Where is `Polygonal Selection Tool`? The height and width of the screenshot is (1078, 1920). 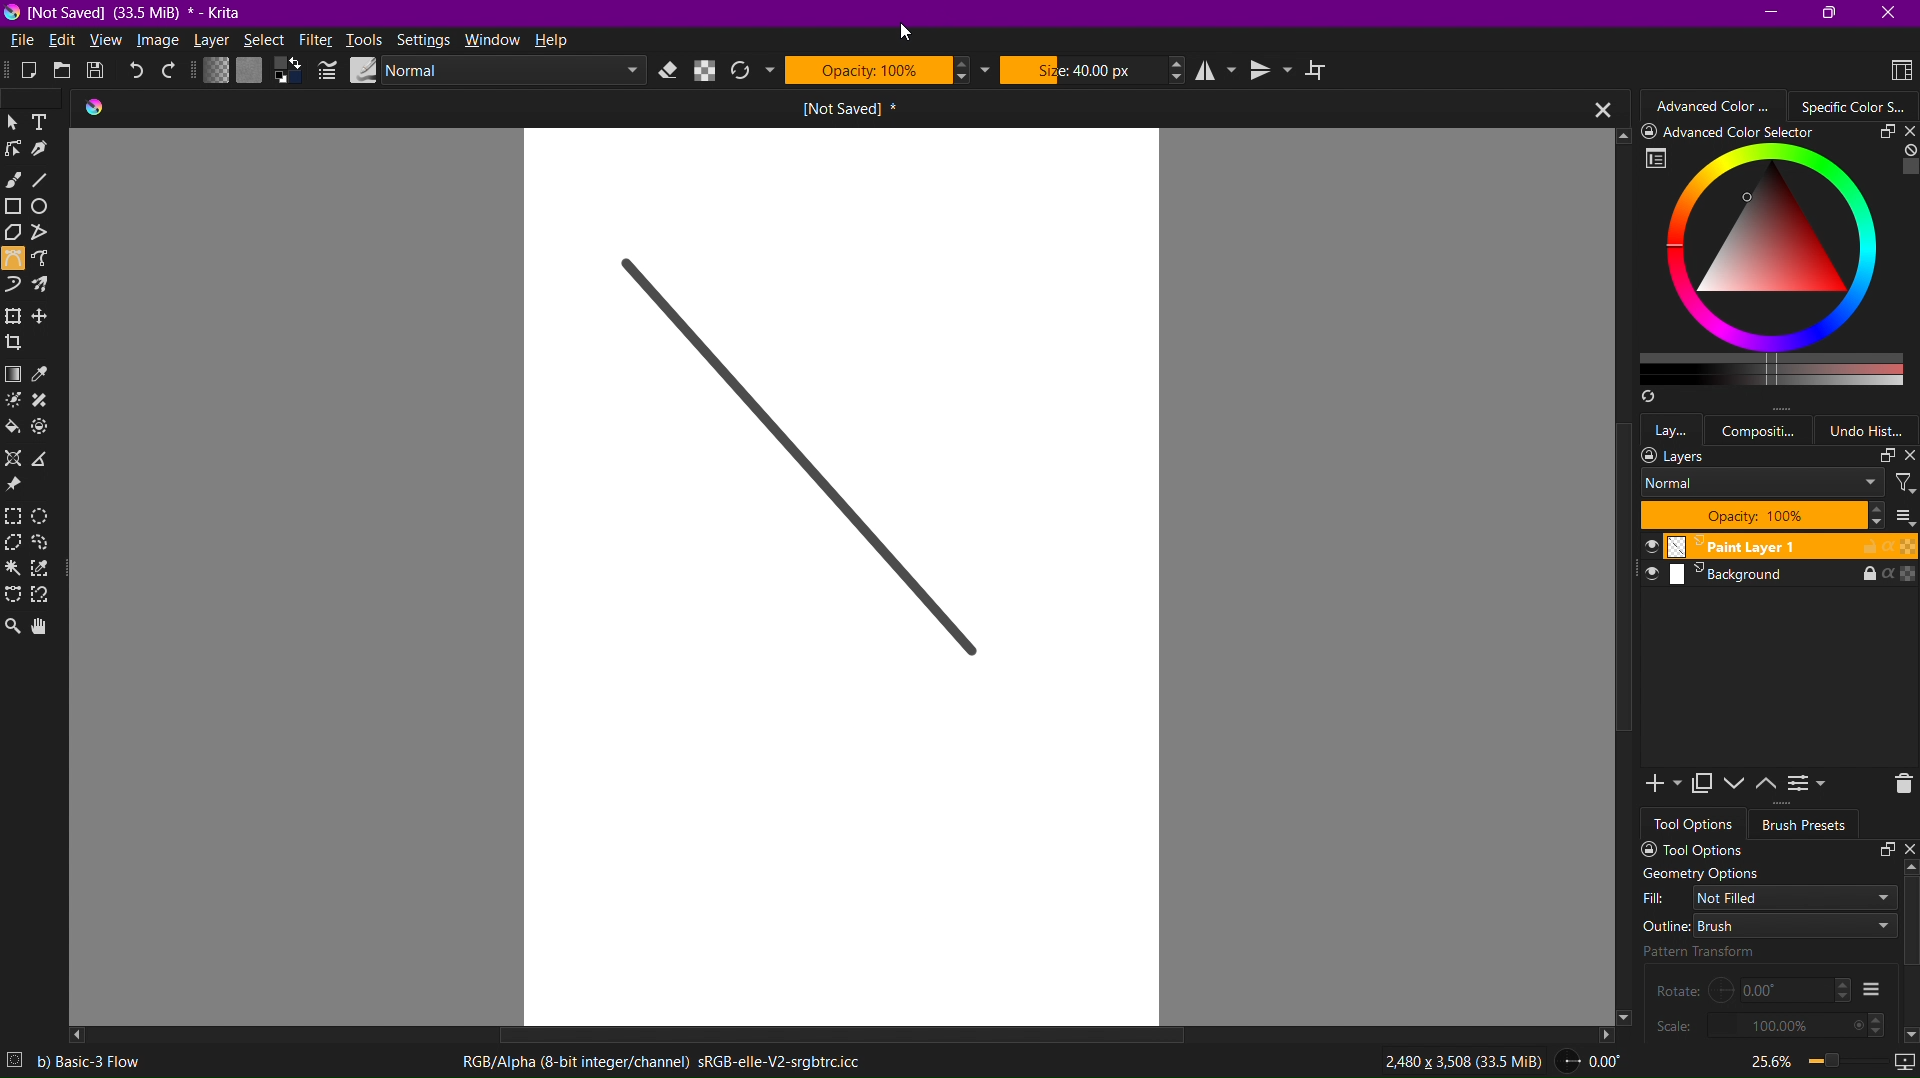
Polygonal Selection Tool is located at coordinates (16, 544).